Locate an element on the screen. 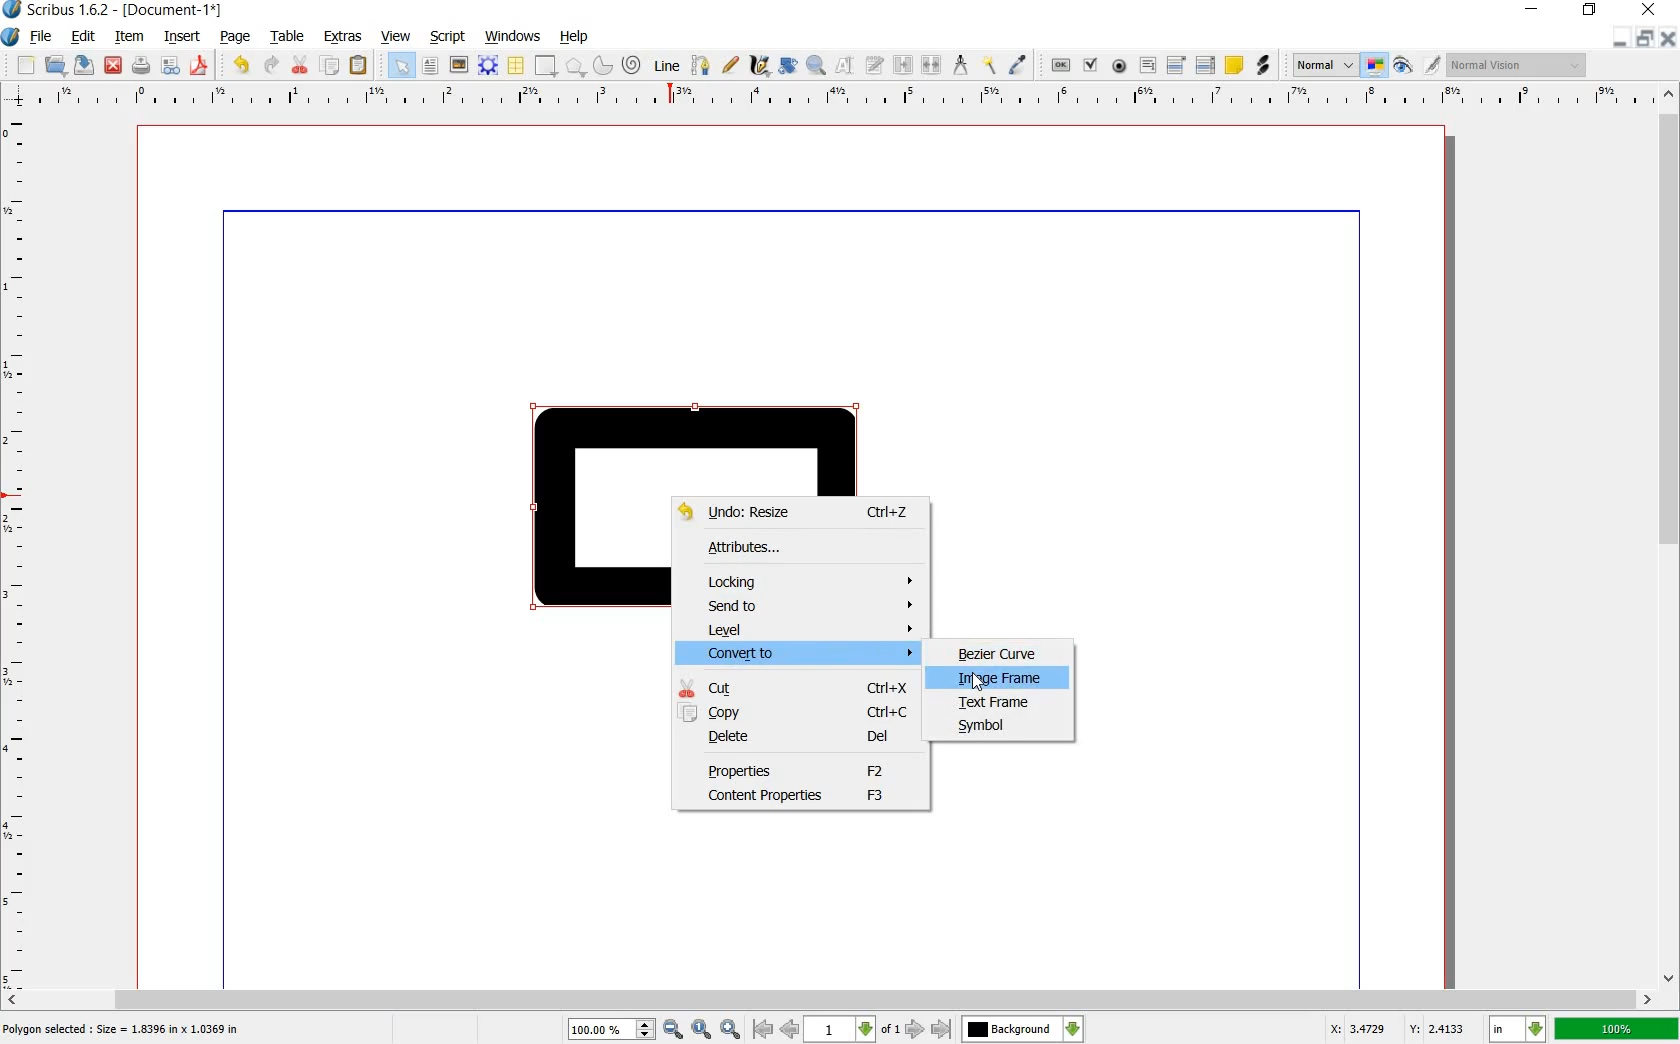  freehand line is located at coordinates (731, 66).